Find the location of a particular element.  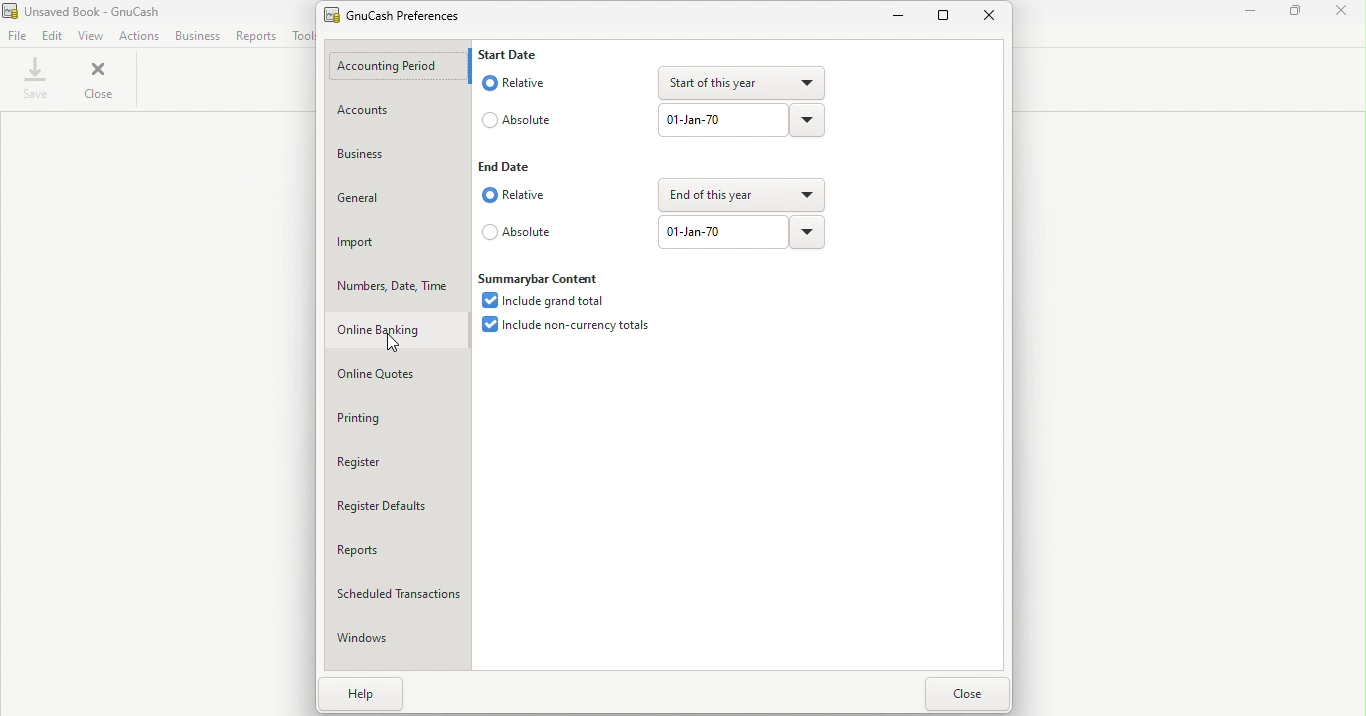

Type  is located at coordinates (720, 233).